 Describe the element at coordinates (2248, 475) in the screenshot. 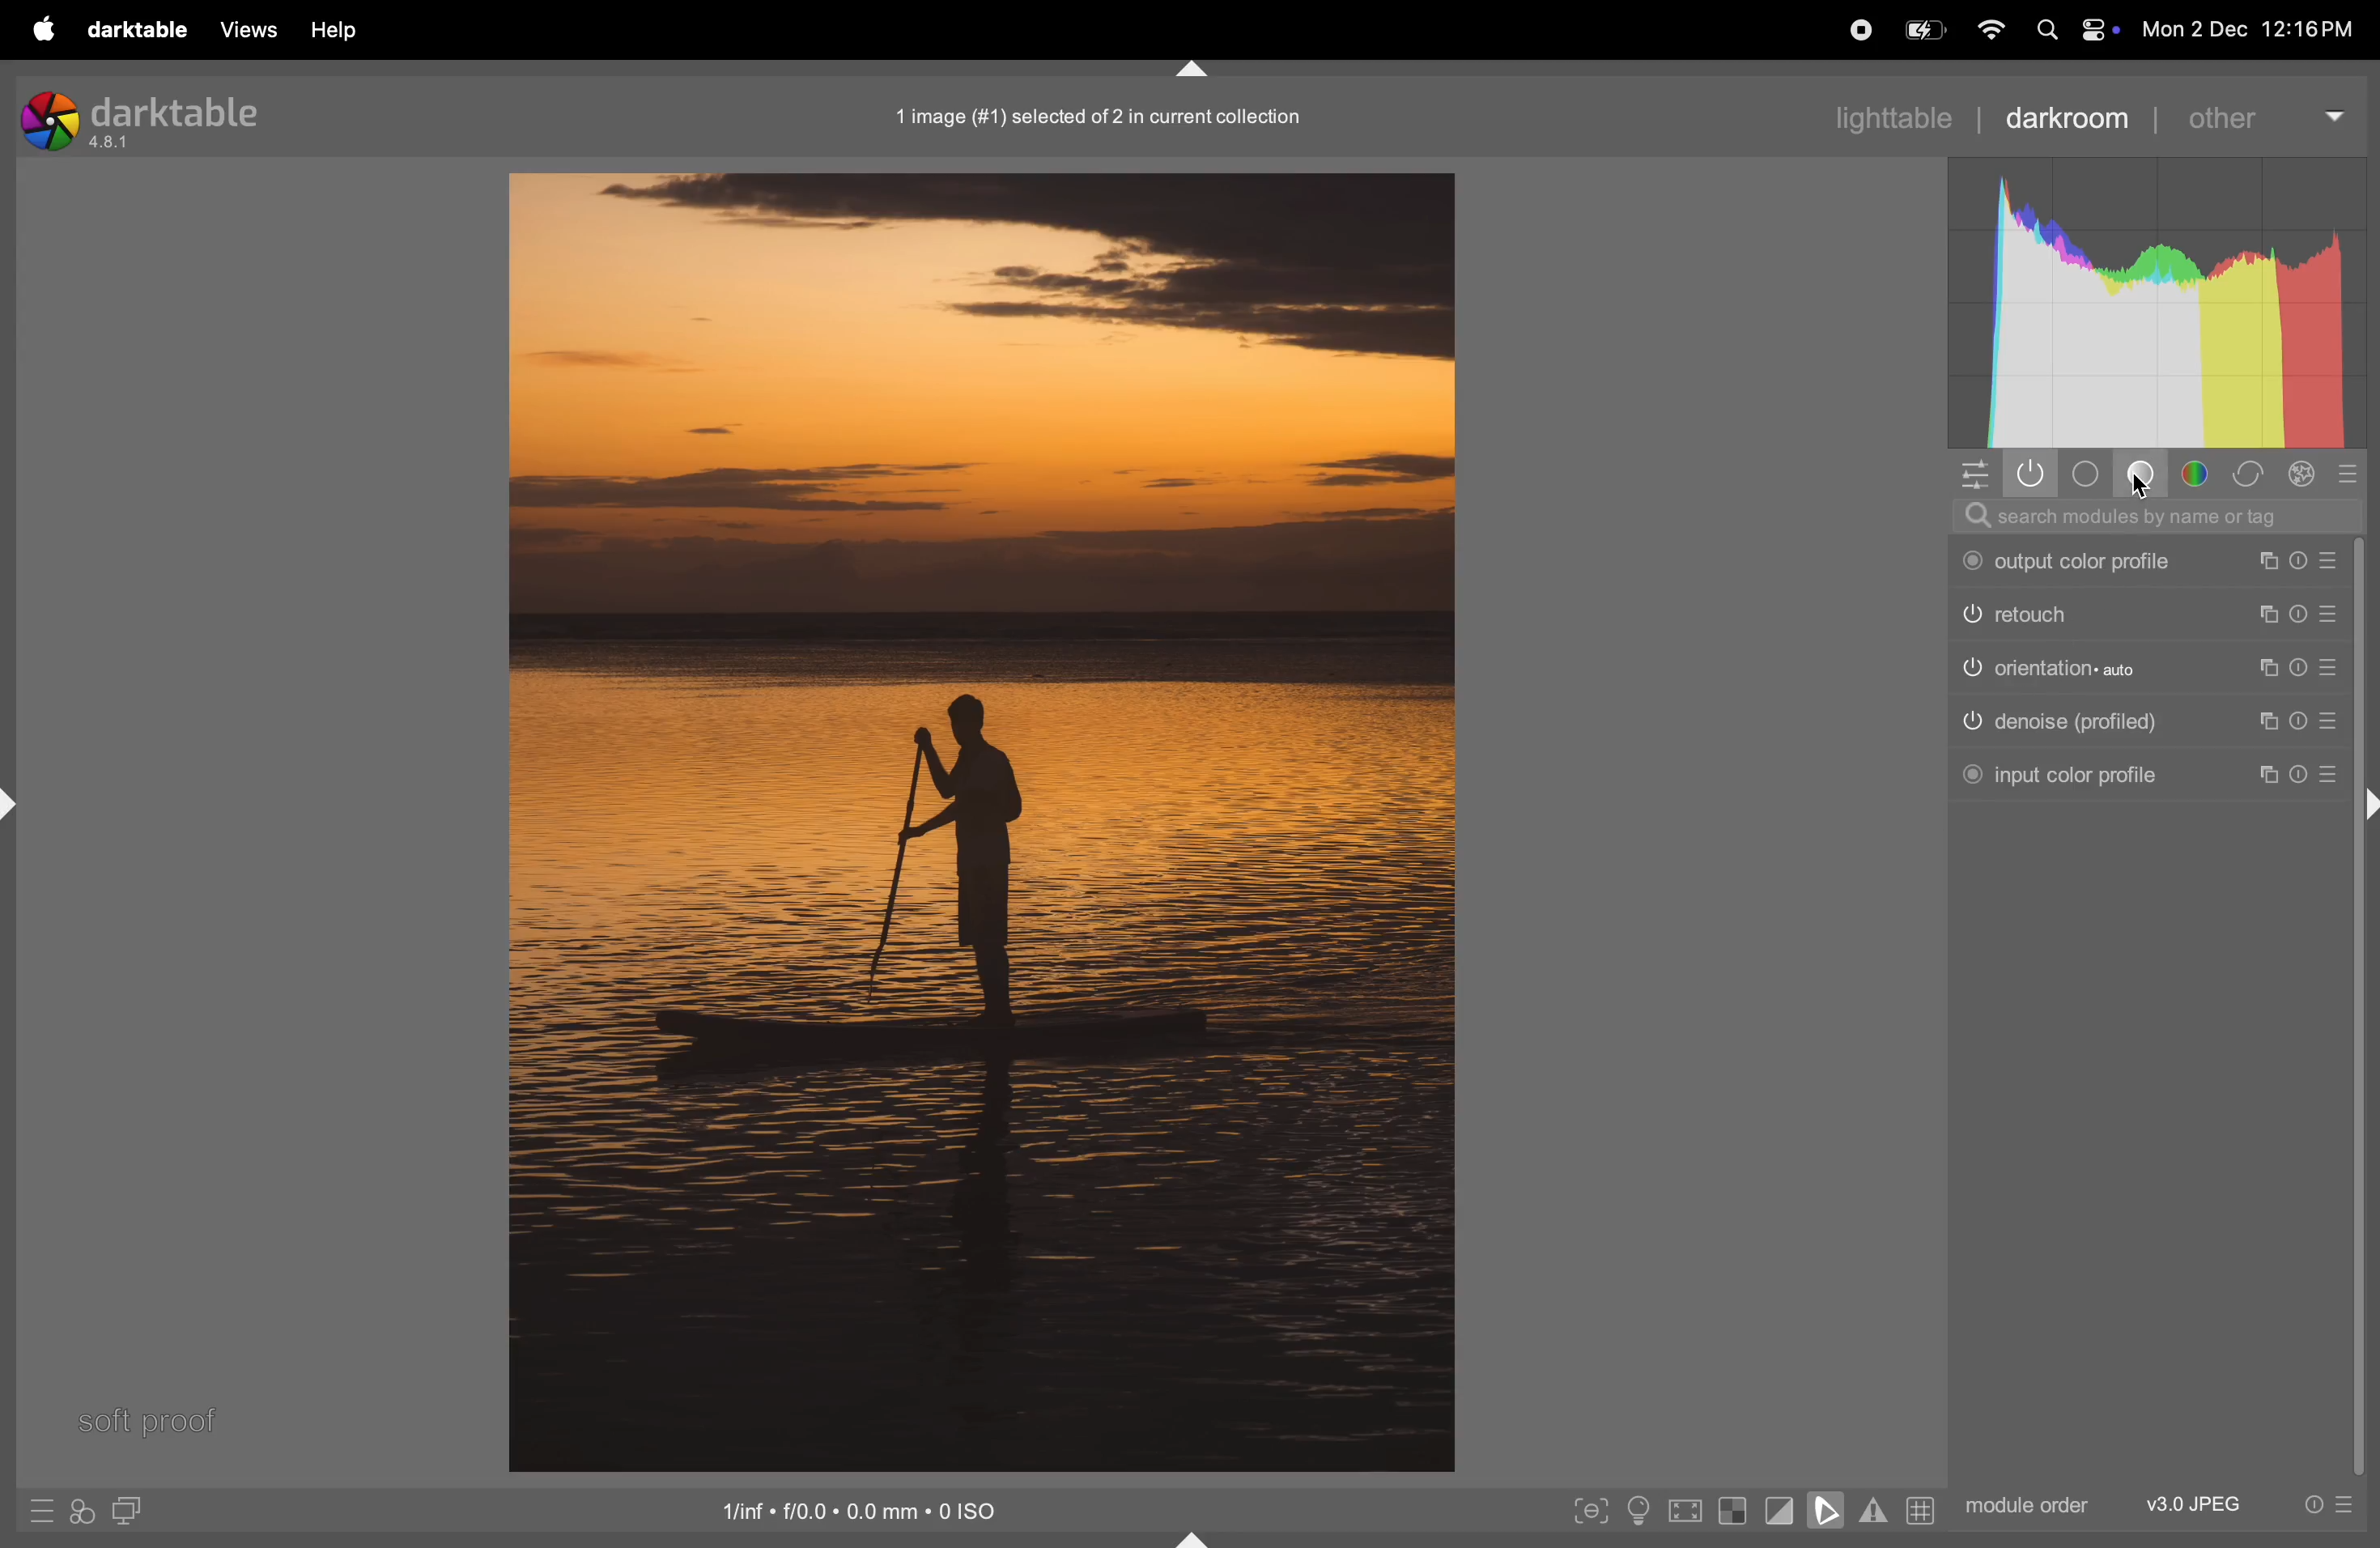

I see `correct ` at that location.